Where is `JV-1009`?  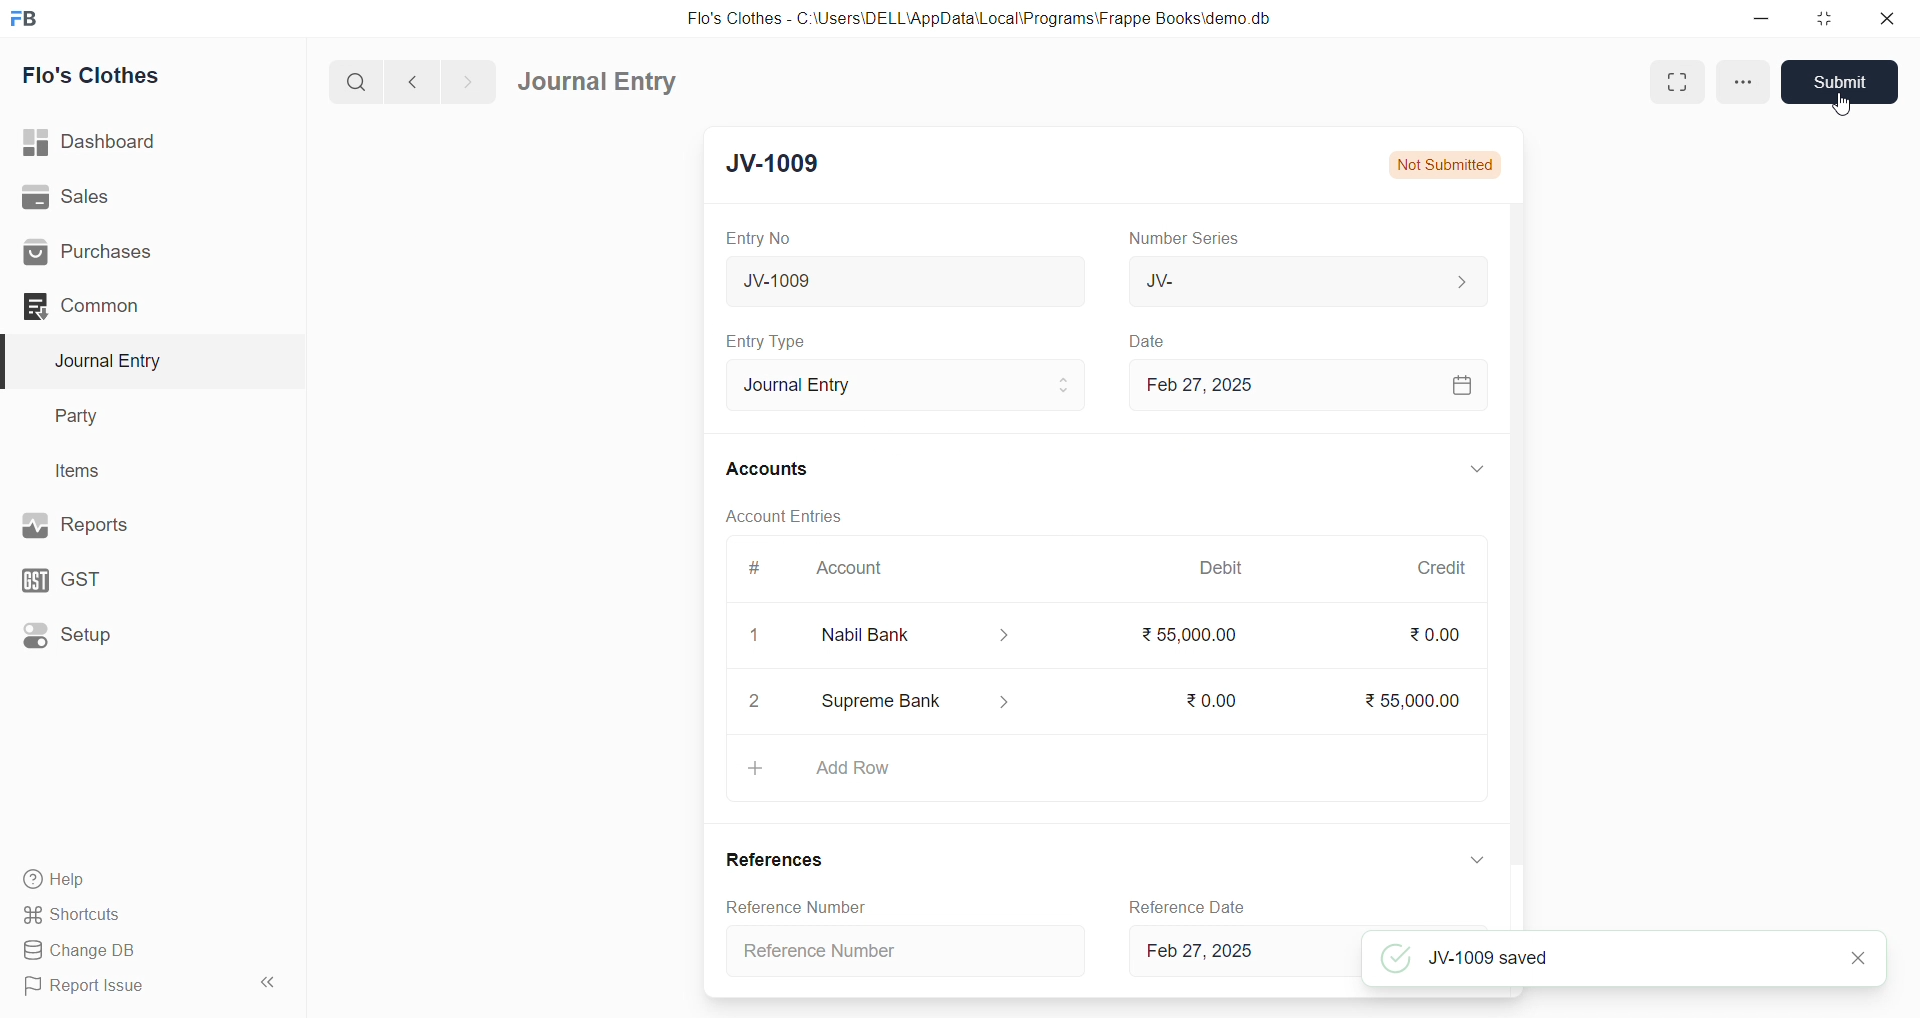 JV-1009 is located at coordinates (790, 165).